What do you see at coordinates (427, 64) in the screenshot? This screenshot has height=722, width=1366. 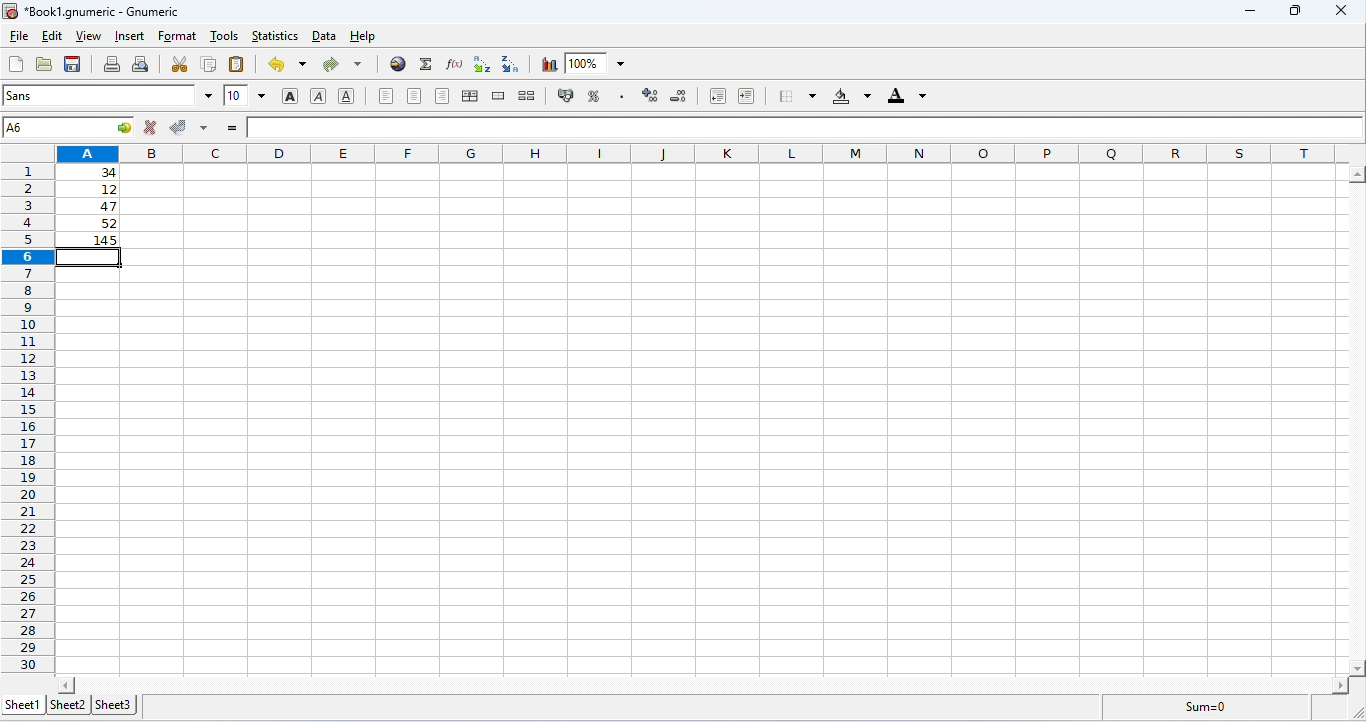 I see `sum` at bounding box center [427, 64].